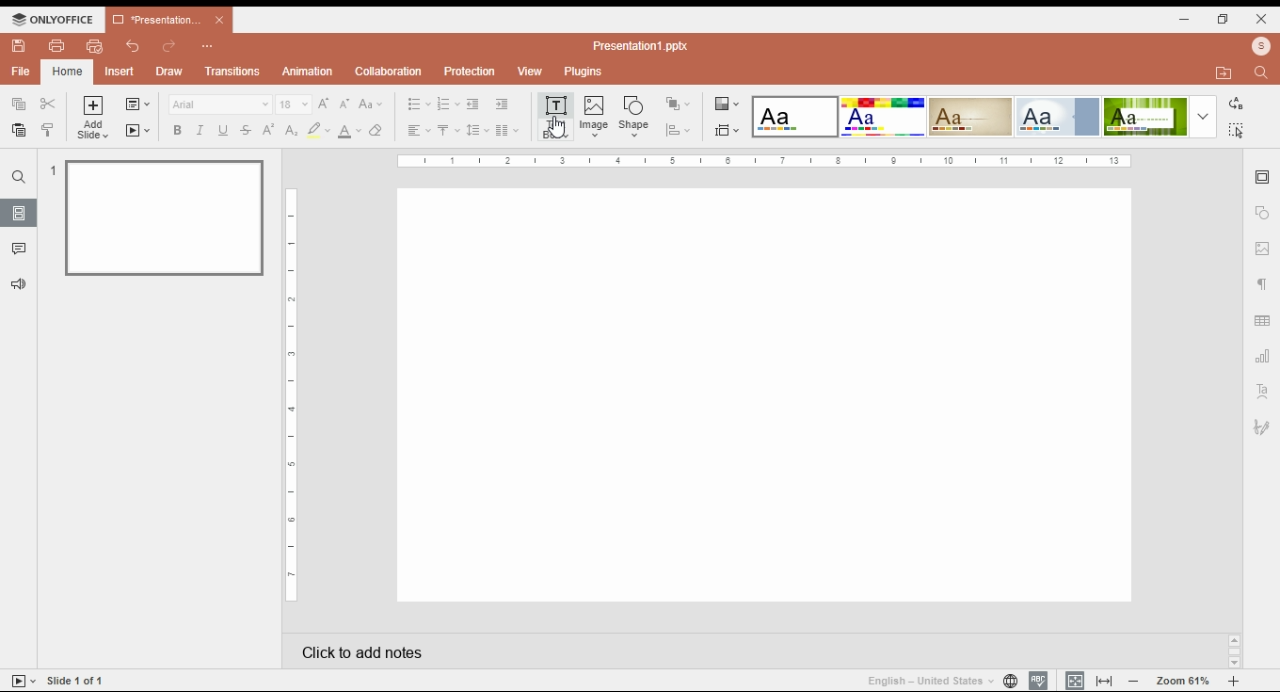 Image resolution: width=1280 pixels, height=692 pixels. I want to click on scrollbar, so click(1235, 651).